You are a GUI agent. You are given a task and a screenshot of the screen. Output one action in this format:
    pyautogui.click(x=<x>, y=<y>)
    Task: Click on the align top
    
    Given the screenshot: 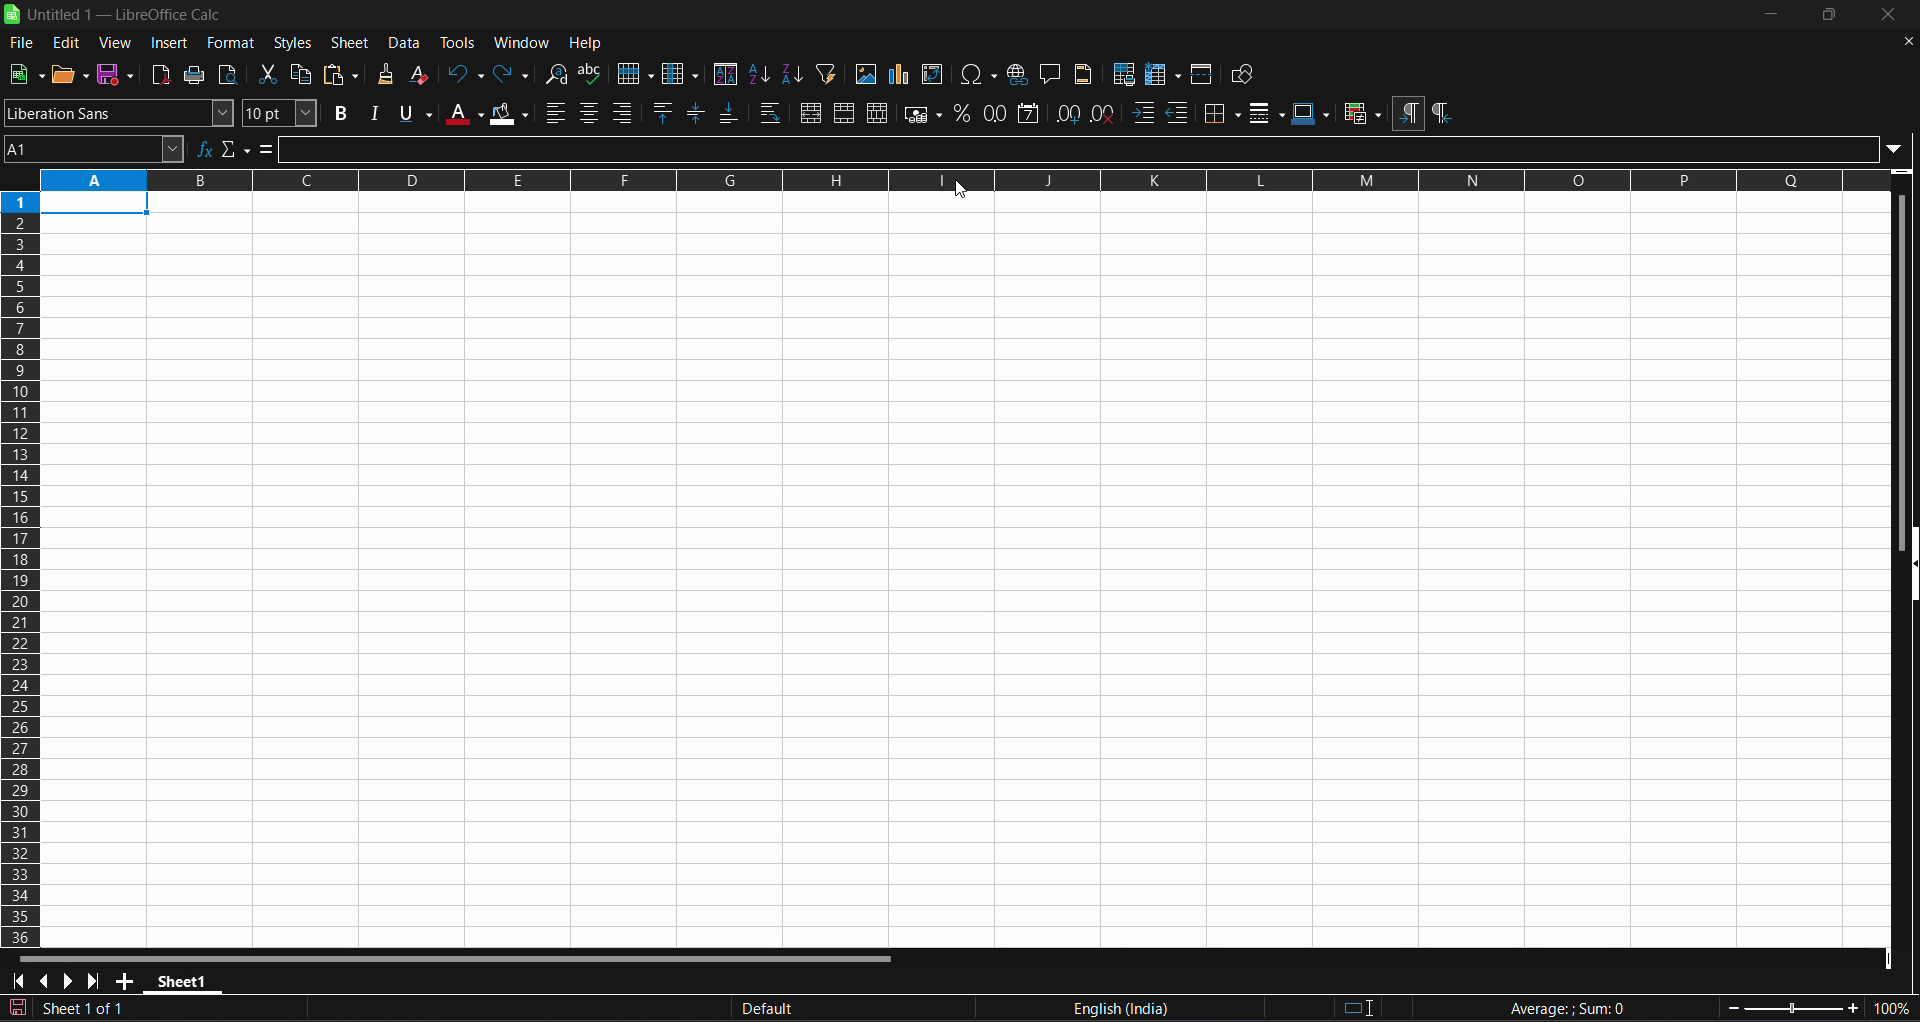 What is the action you would take?
    pyautogui.click(x=664, y=113)
    